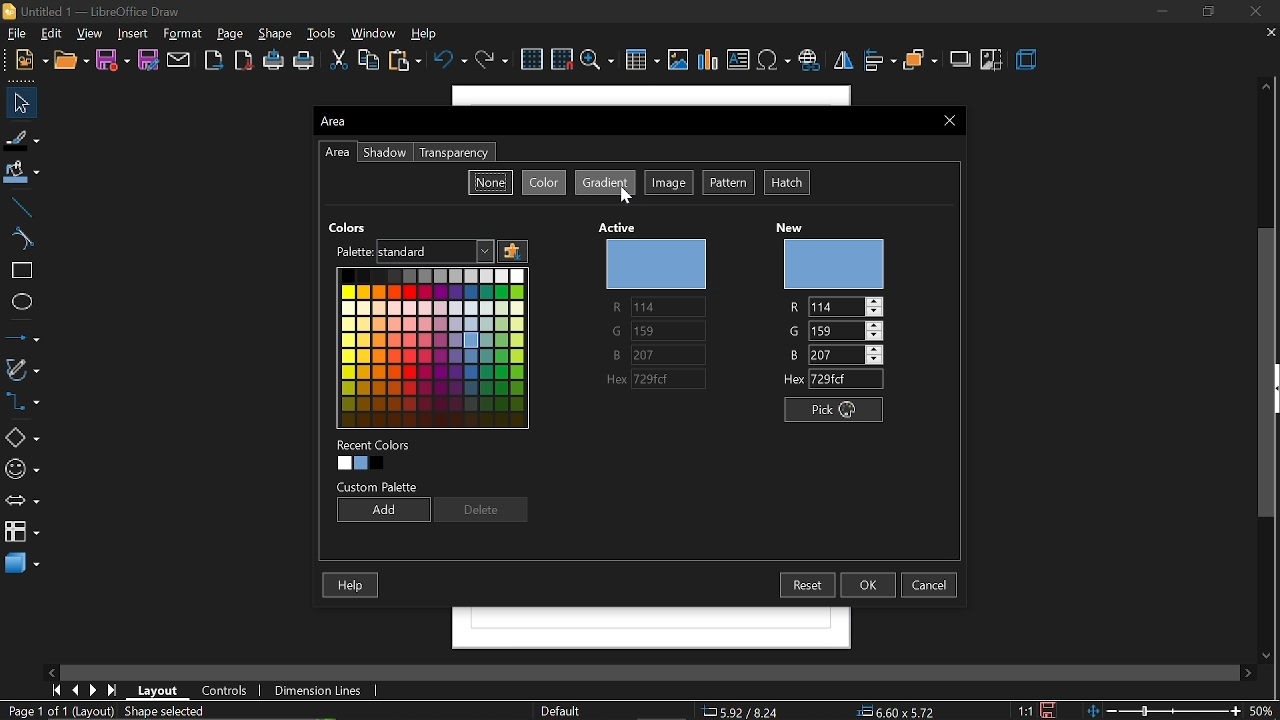  Describe the element at coordinates (1270, 374) in the screenshot. I see `vertical scrollbar` at that location.